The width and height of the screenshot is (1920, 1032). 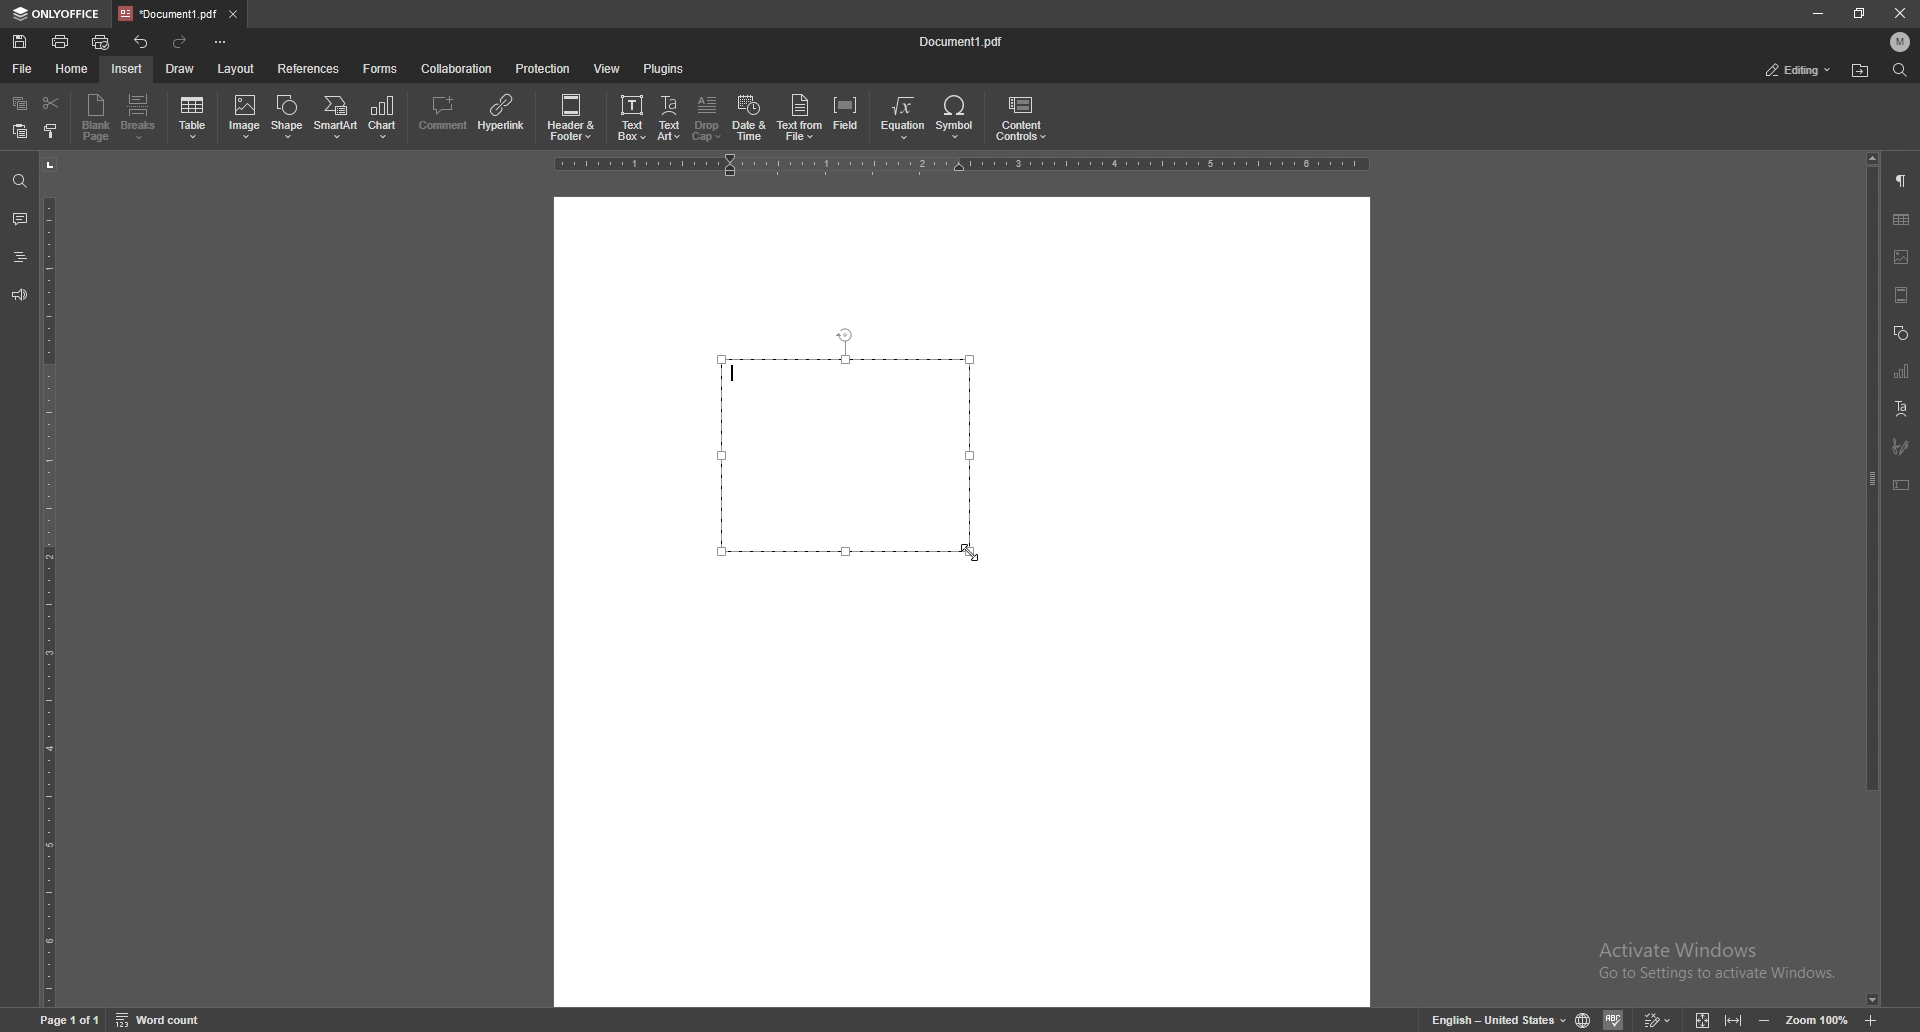 I want to click on text from file, so click(x=800, y=116).